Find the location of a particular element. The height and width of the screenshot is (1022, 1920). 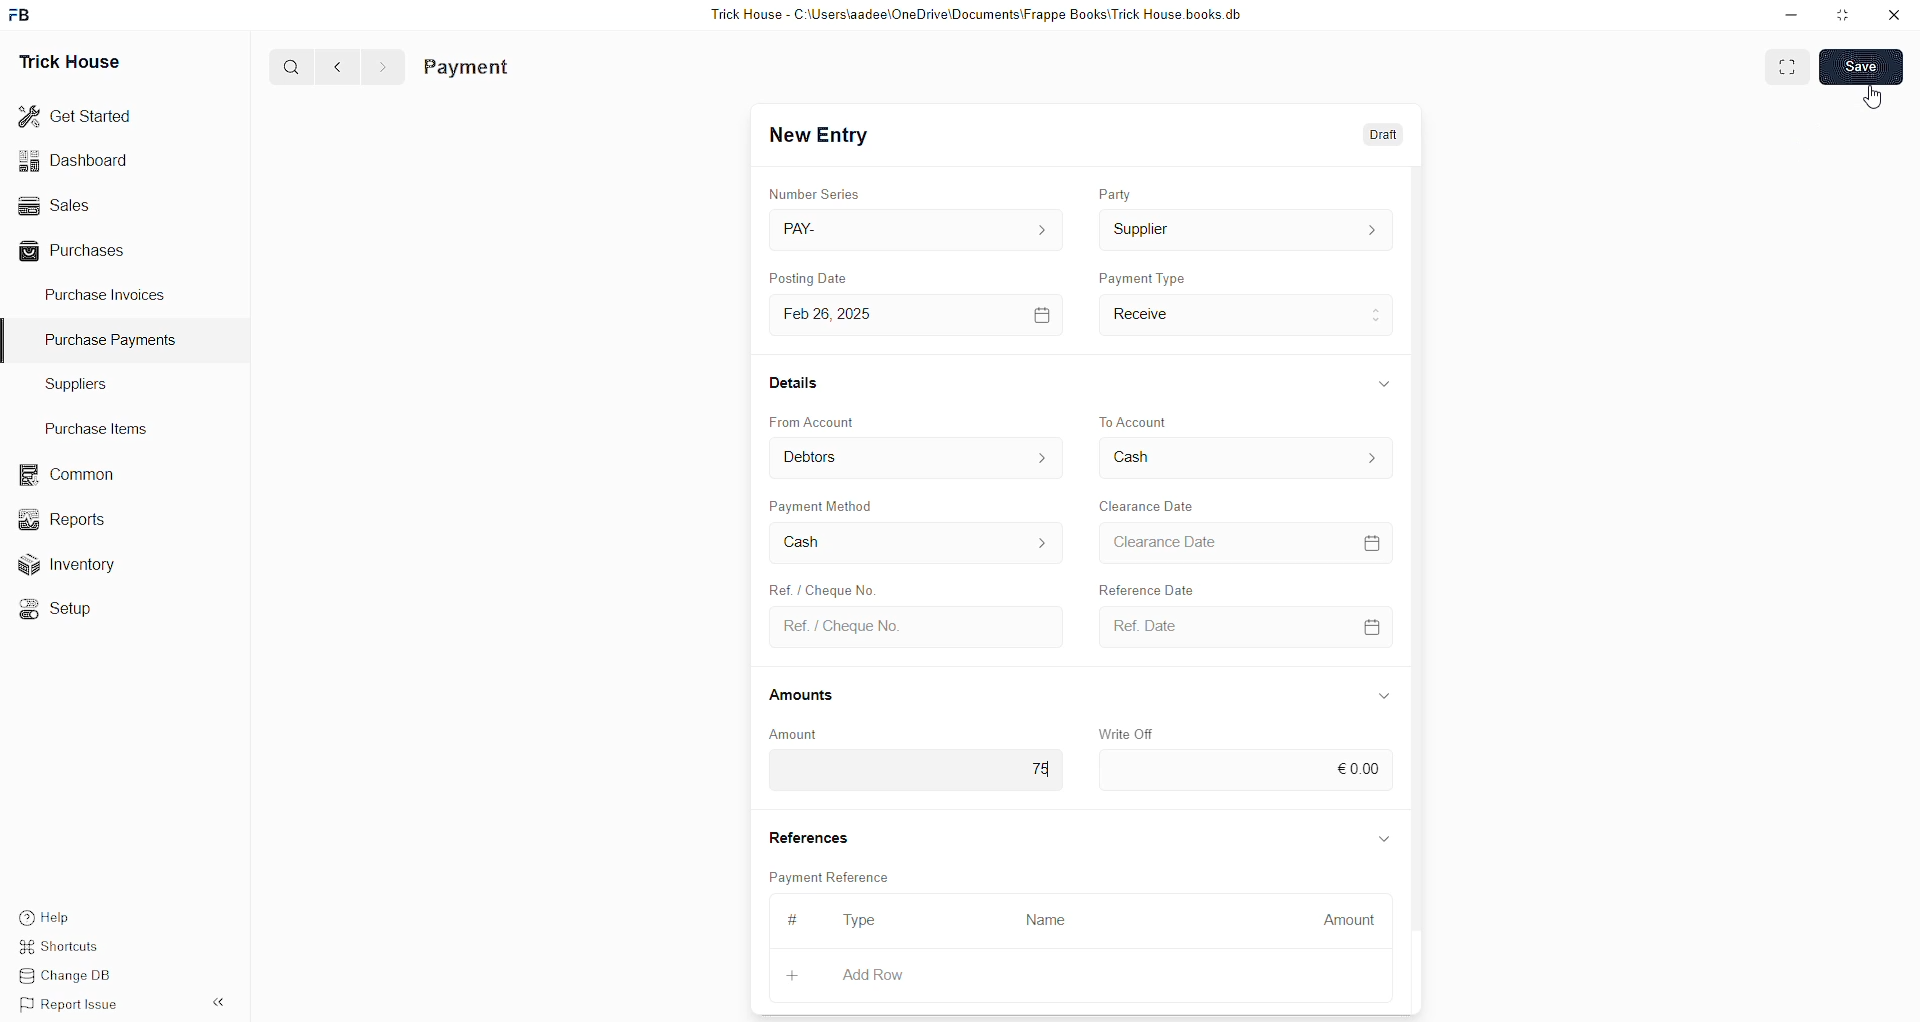

Report Issue is located at coordinates (65, 1002).